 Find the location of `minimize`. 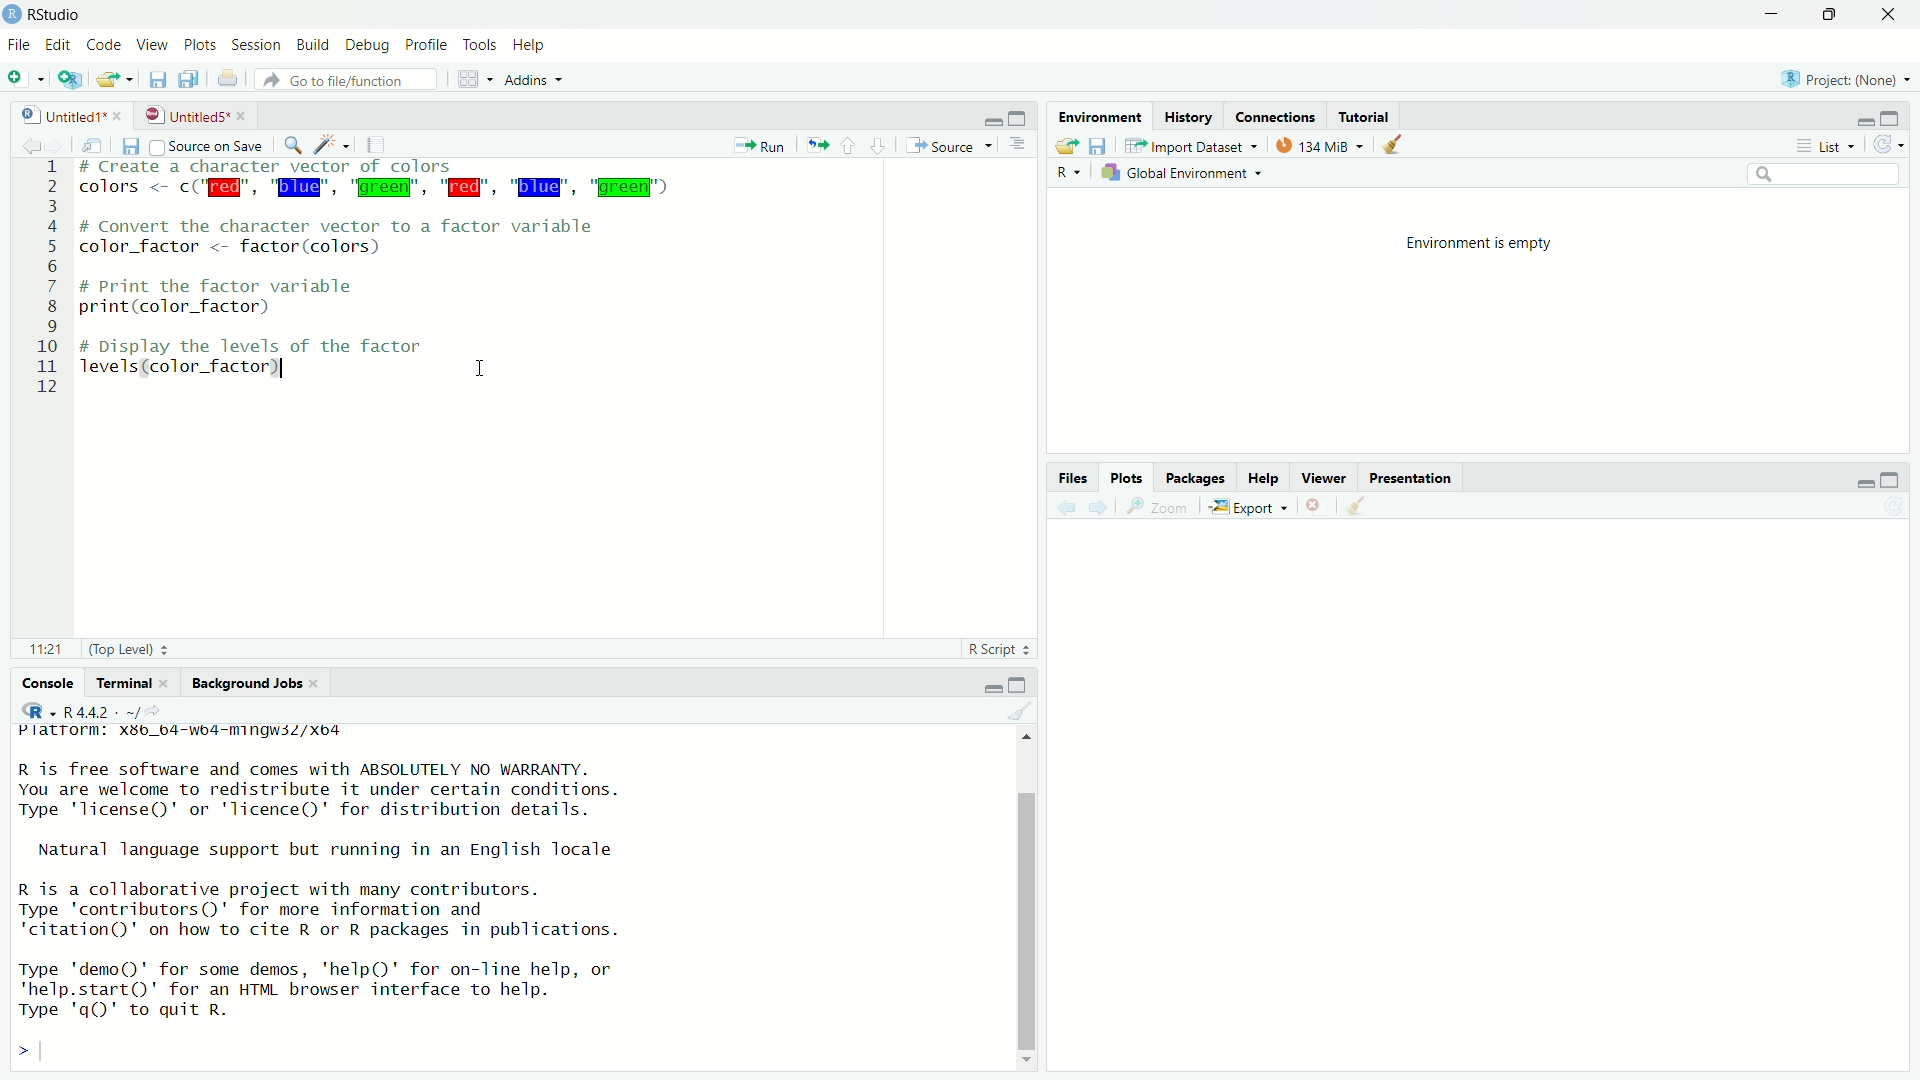

minimize is located at coordinates (1856, 480).